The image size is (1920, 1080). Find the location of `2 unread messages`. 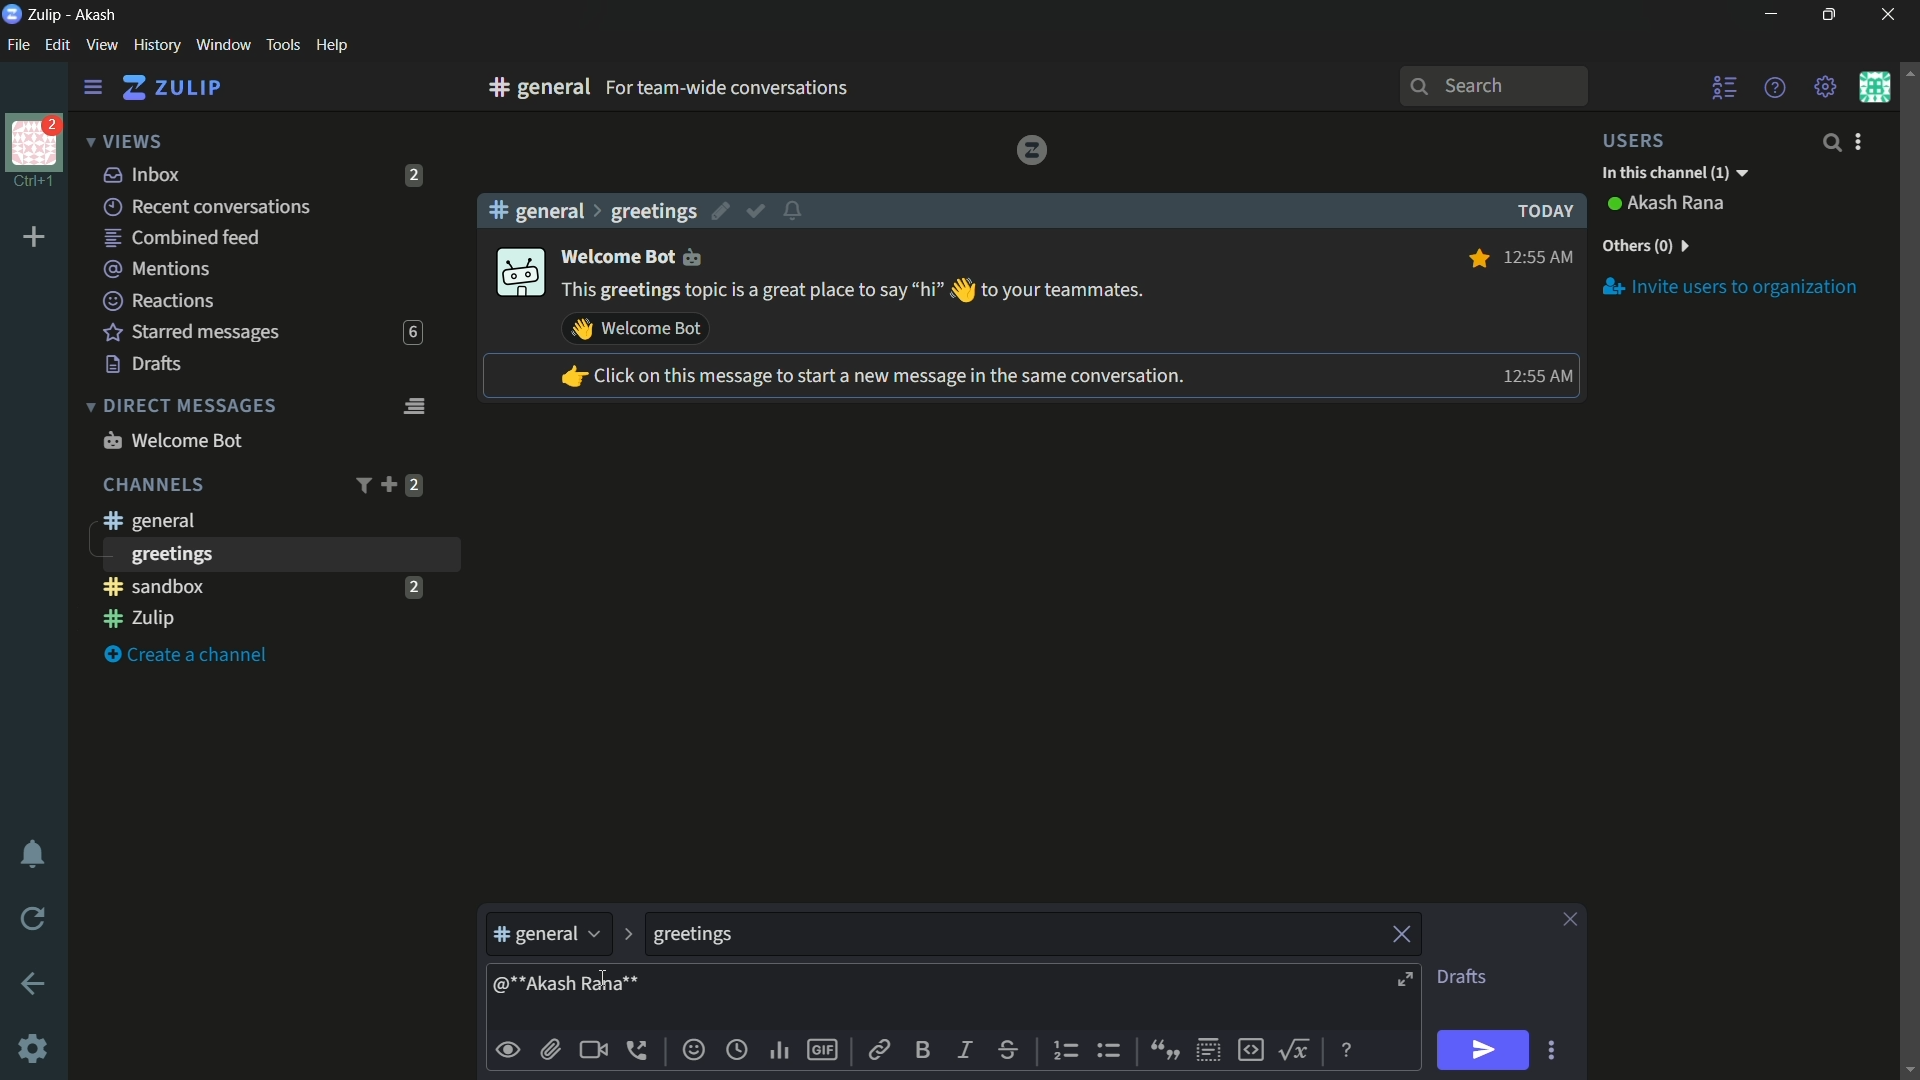

2 unread messages is located at coordinates (413, 586).